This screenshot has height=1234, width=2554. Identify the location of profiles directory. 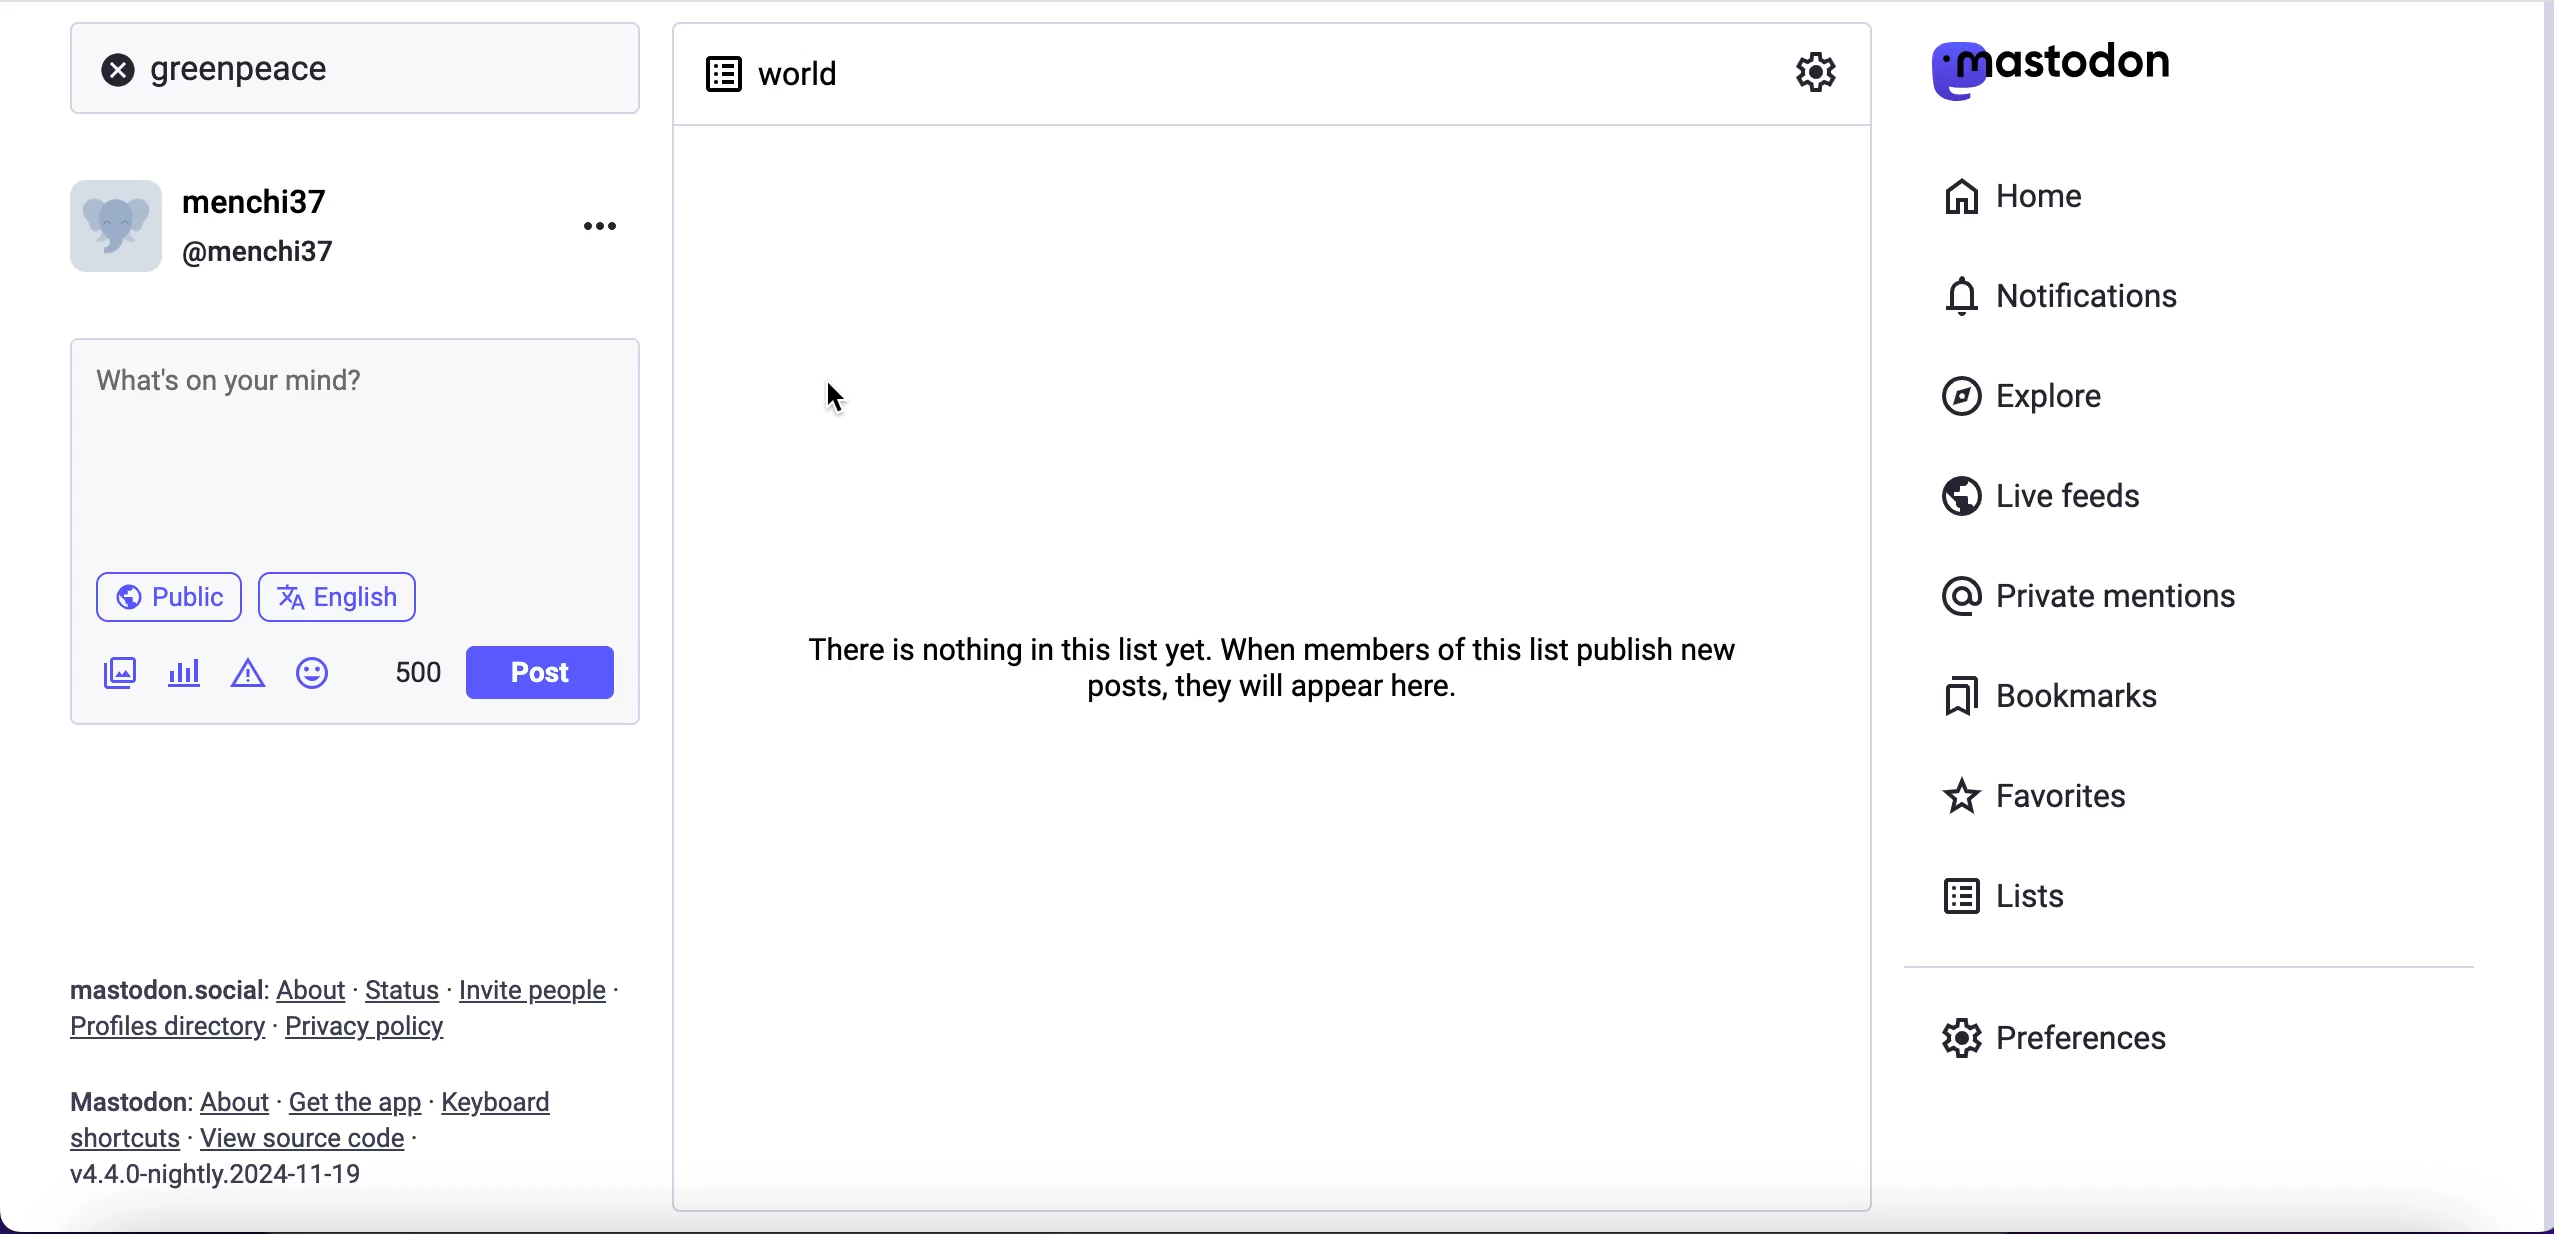
(155, 1030).